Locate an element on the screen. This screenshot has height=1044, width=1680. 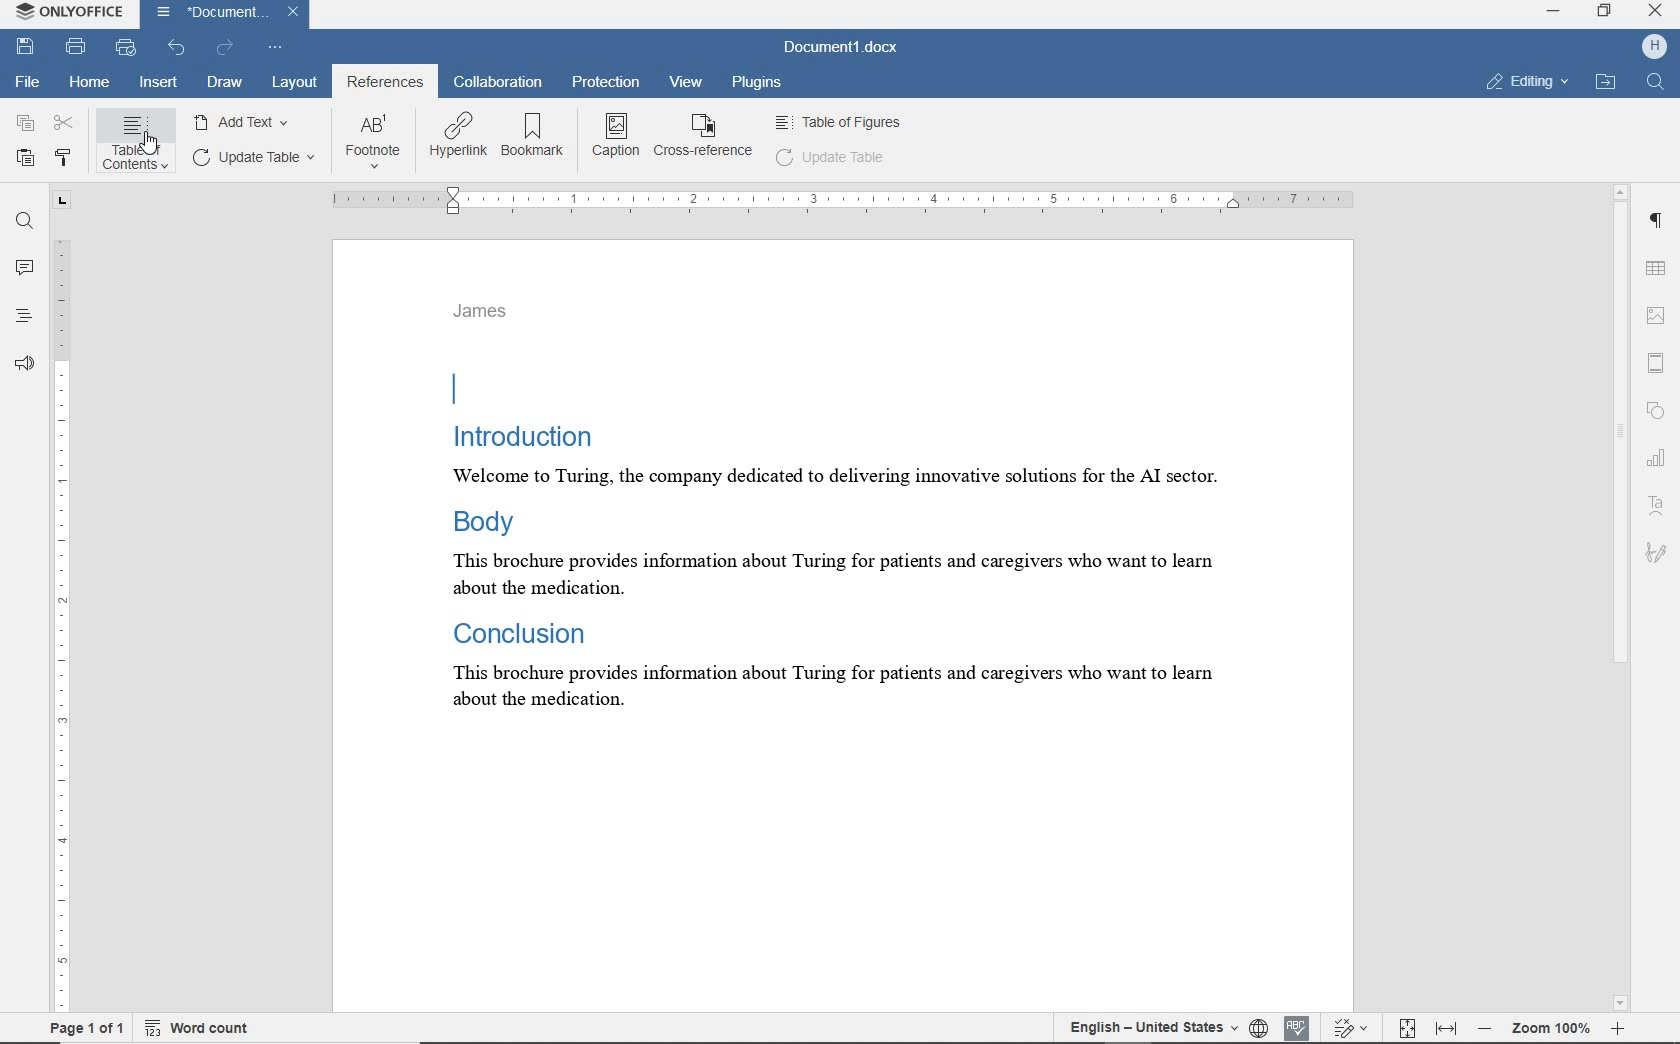
insert is located at coordinates (158, 82).